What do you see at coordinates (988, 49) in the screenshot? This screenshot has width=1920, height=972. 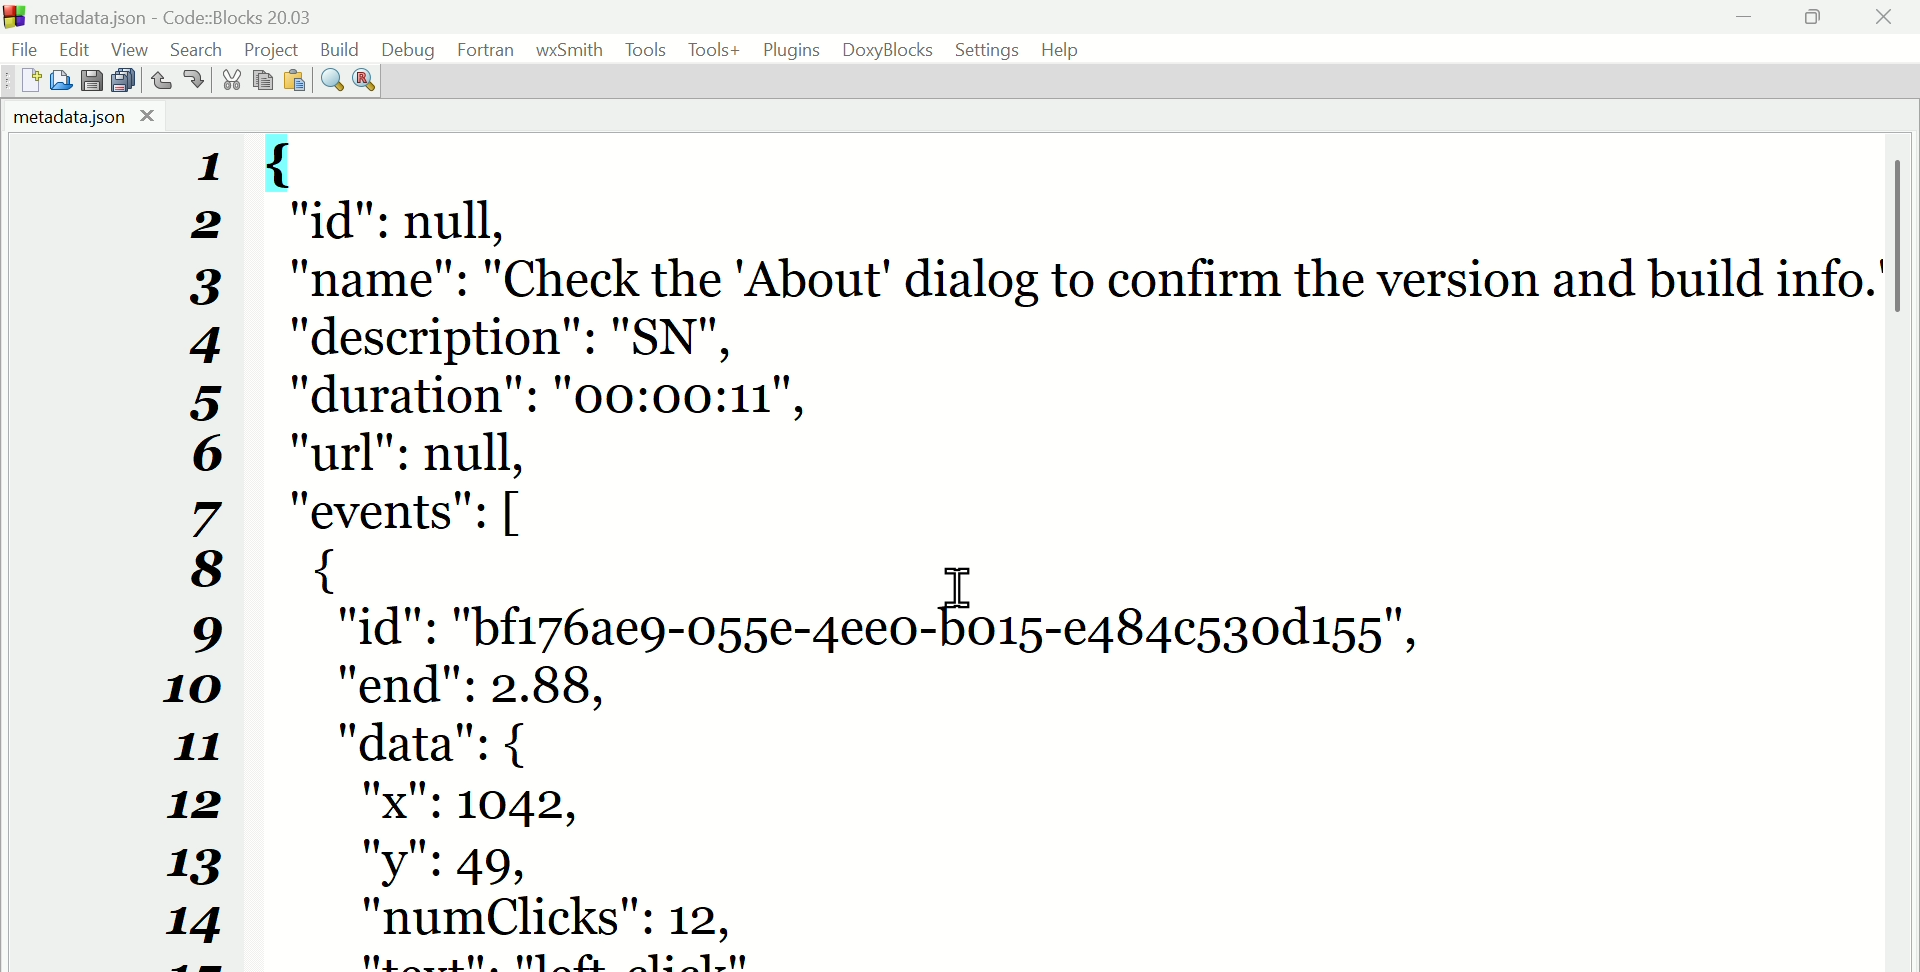 I see `Settings` at bounding box center [988, 49].